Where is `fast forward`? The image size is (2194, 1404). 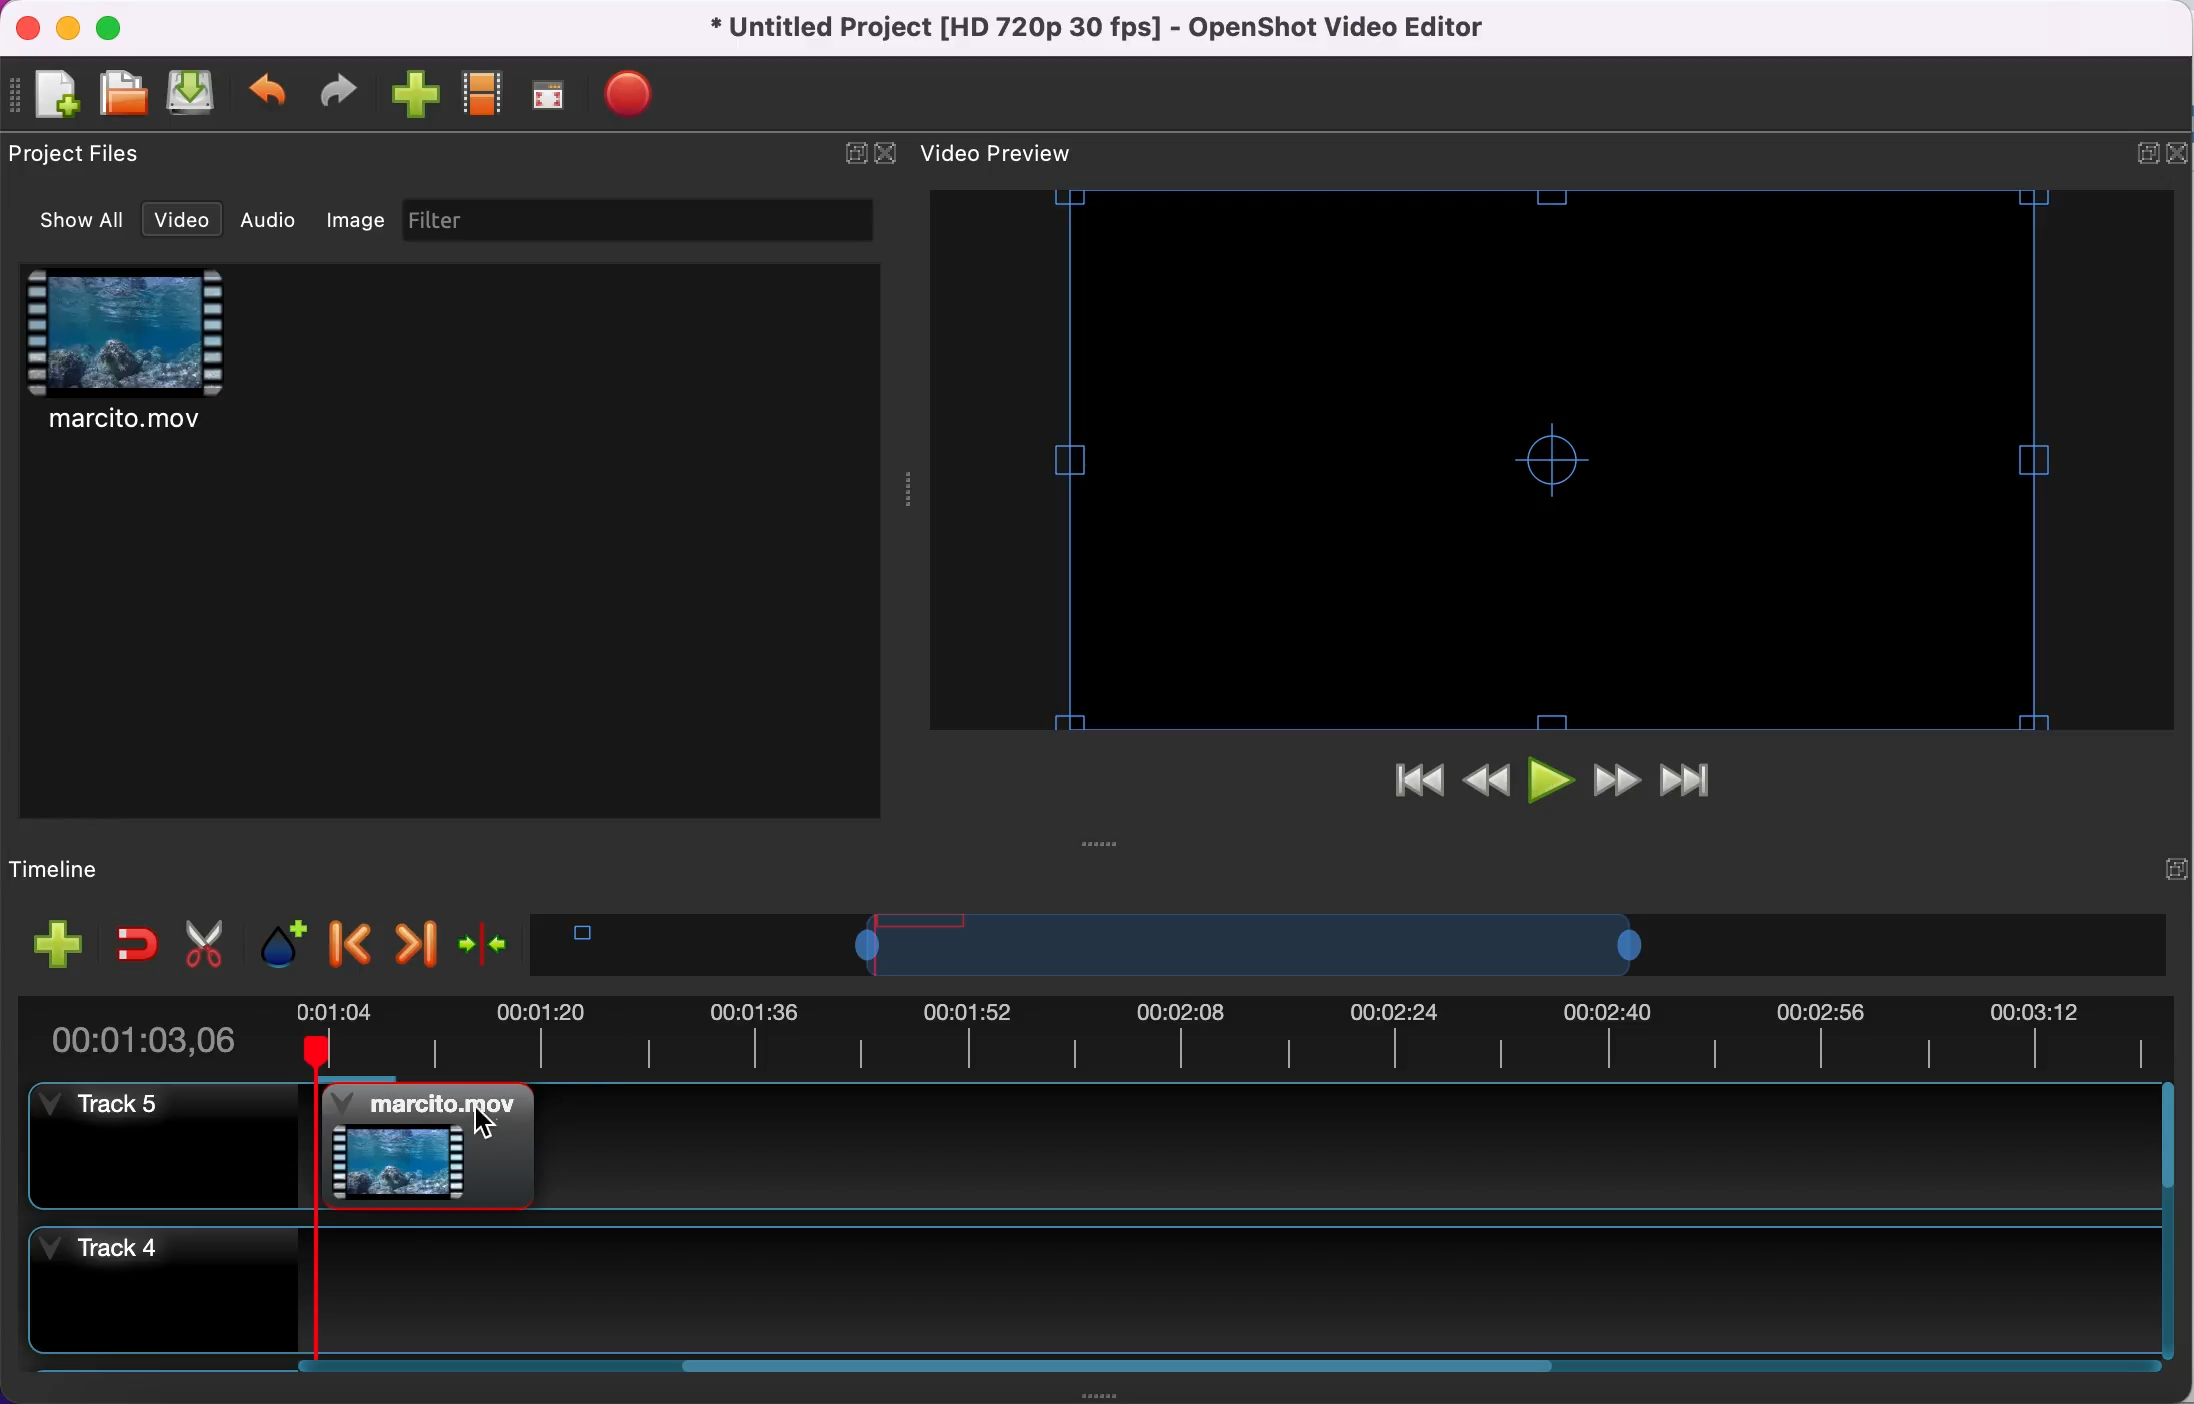
fast forward is located at coordinates (1615, 786).